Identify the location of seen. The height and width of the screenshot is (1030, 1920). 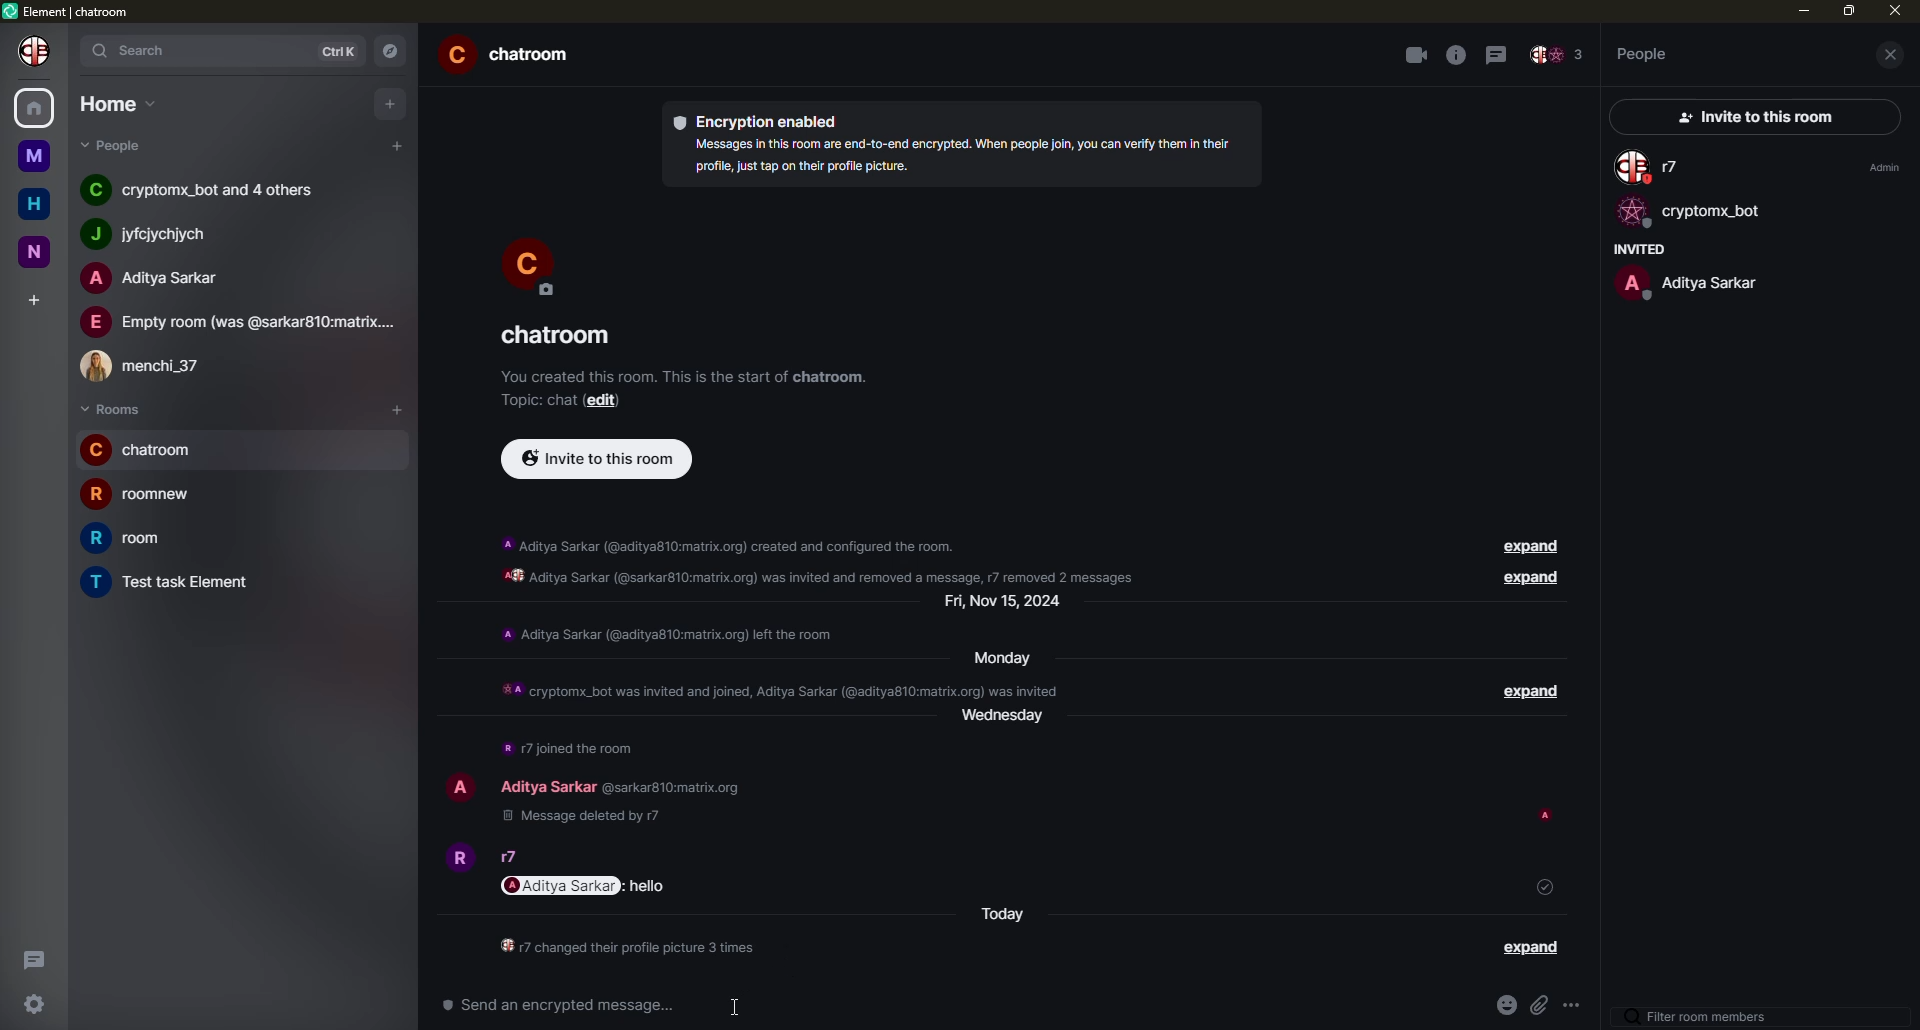
(1549, 817).